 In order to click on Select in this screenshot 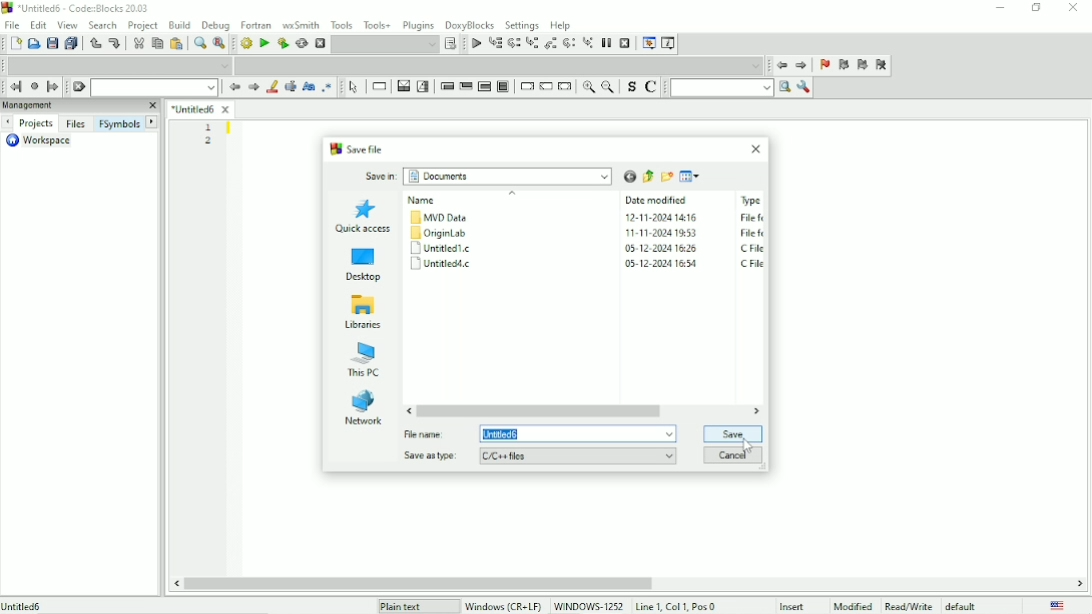, I will do `click(353, 88)`.